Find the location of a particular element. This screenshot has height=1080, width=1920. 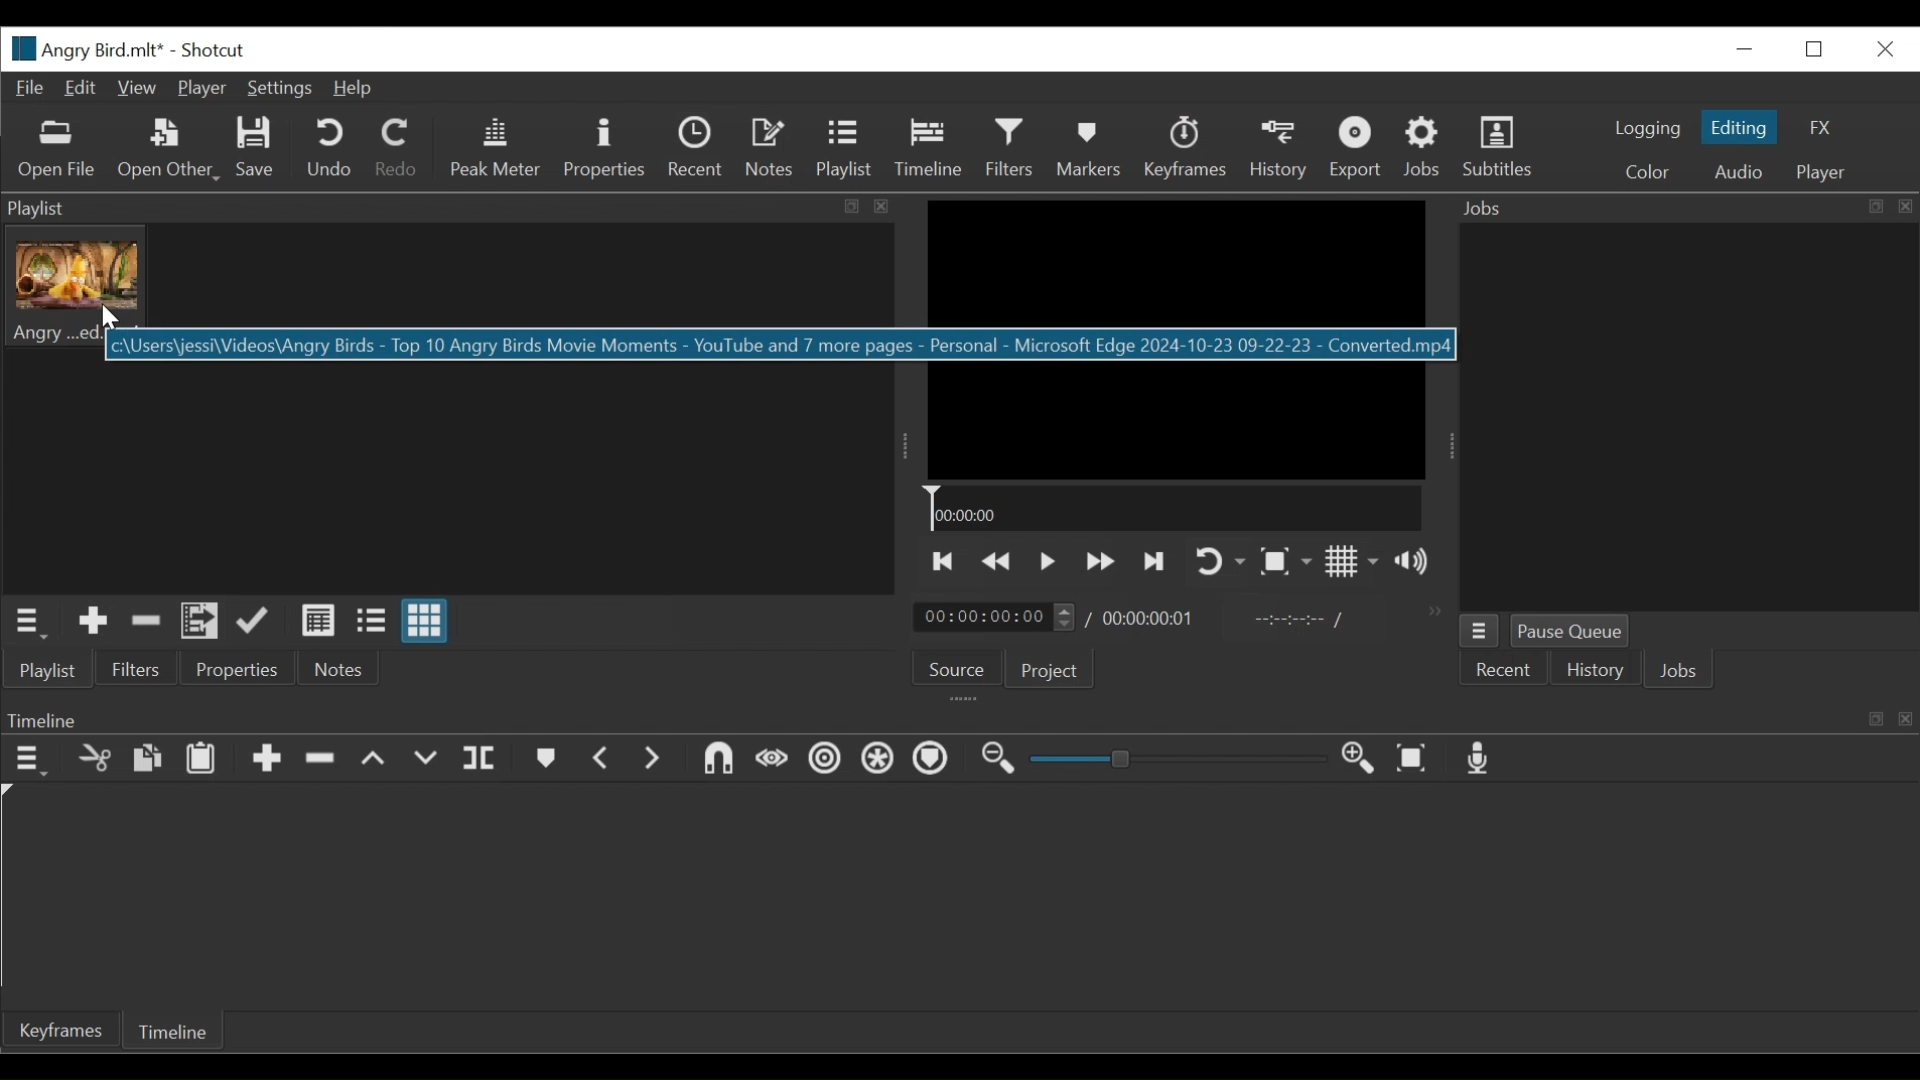

Zoom timeline in is located at coordinates (1353, 755).